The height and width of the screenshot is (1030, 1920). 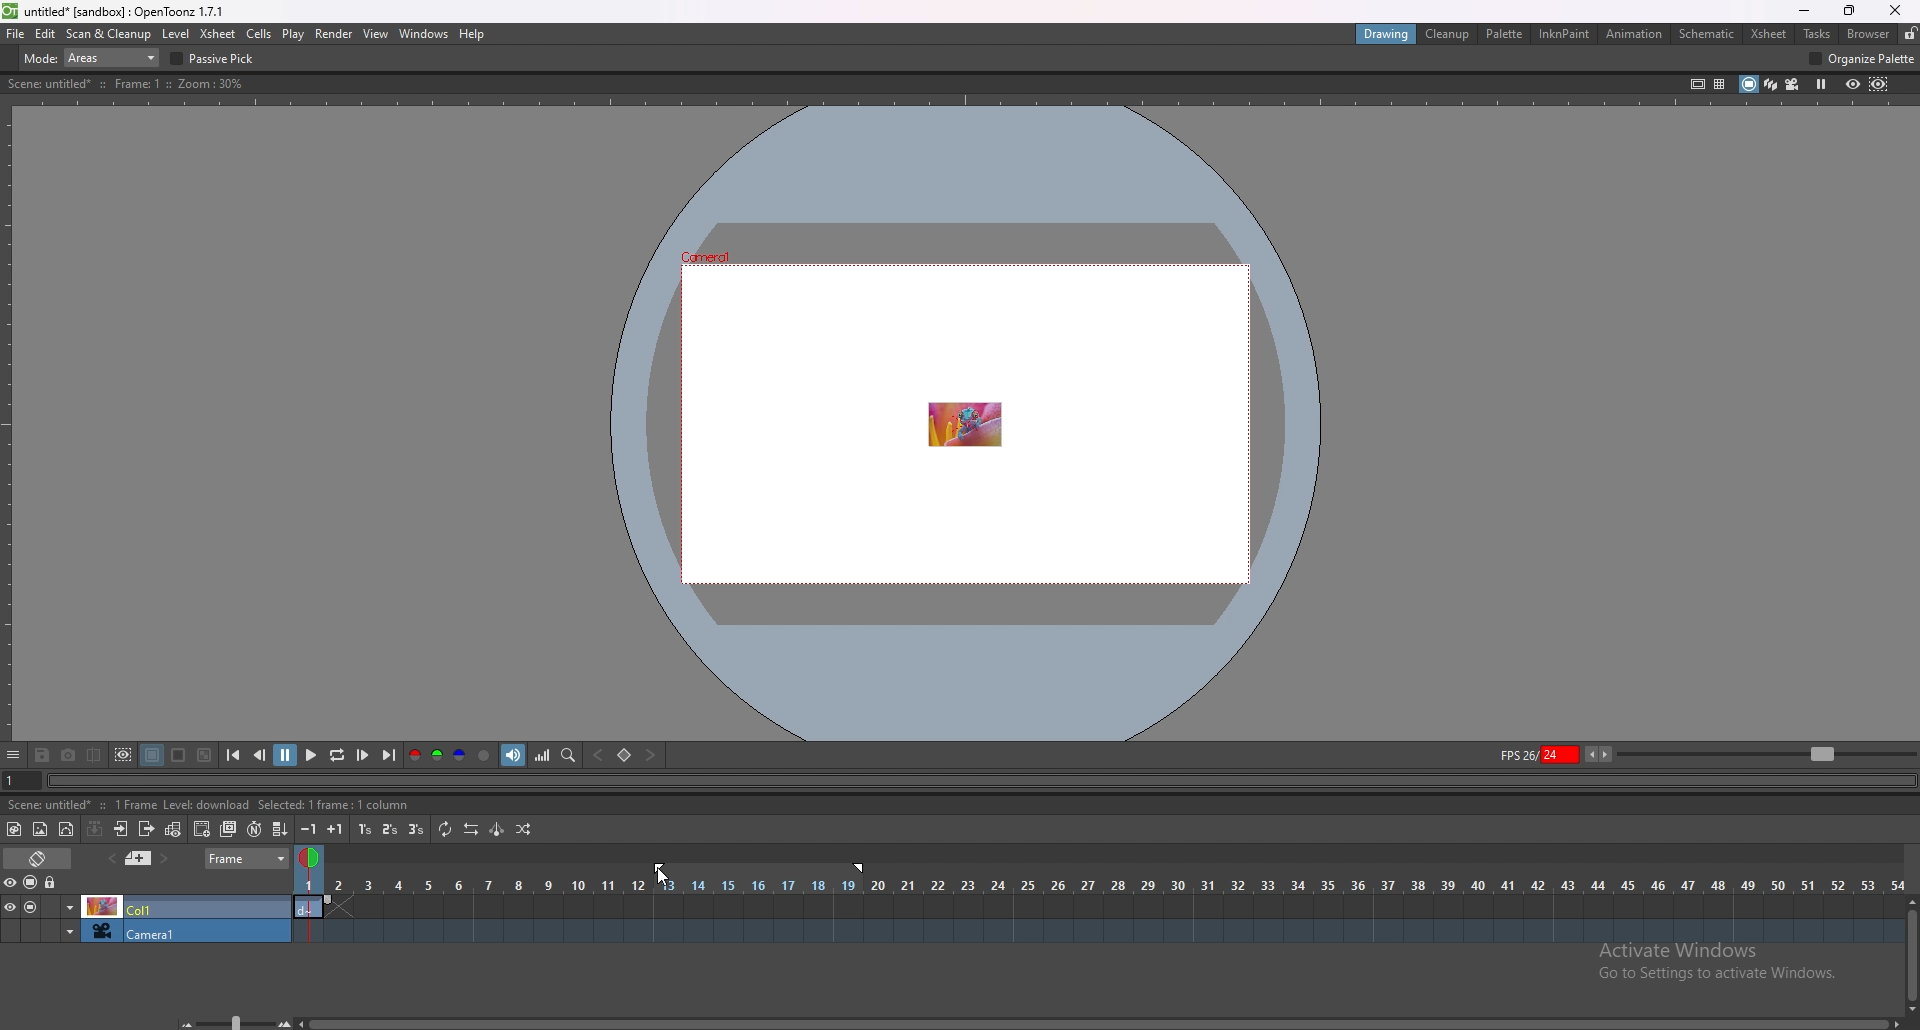 I want to click on create blank drawing, so click(x=202, y=829).